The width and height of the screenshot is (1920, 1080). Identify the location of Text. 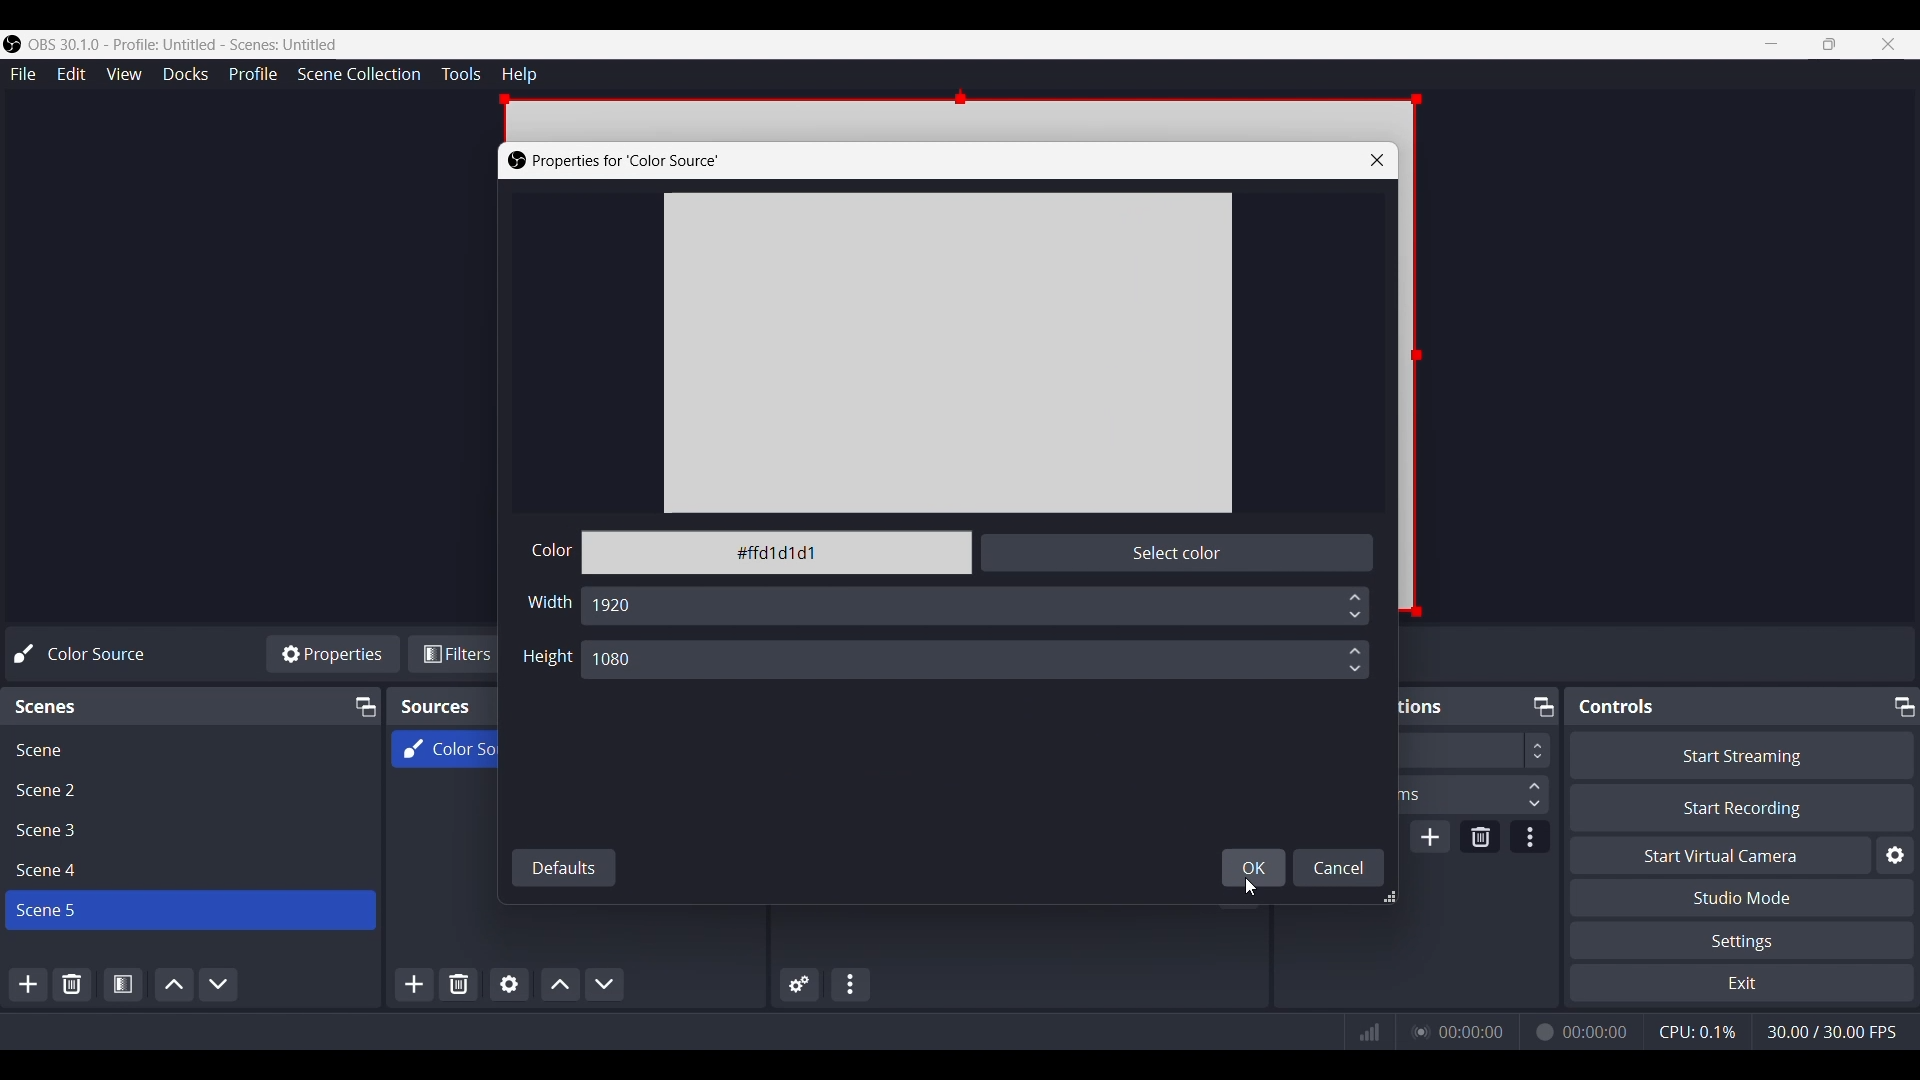
(618, 160).